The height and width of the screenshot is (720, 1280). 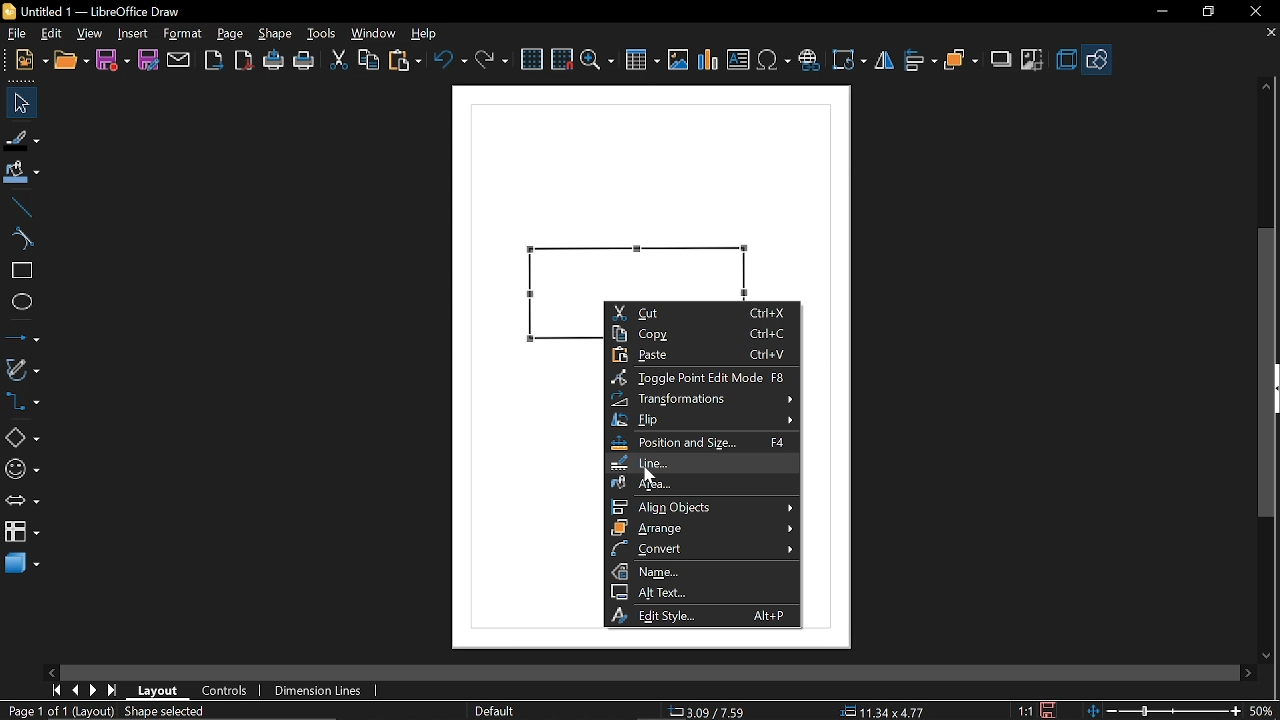 I want to click on line, so click(x=20, y=208).